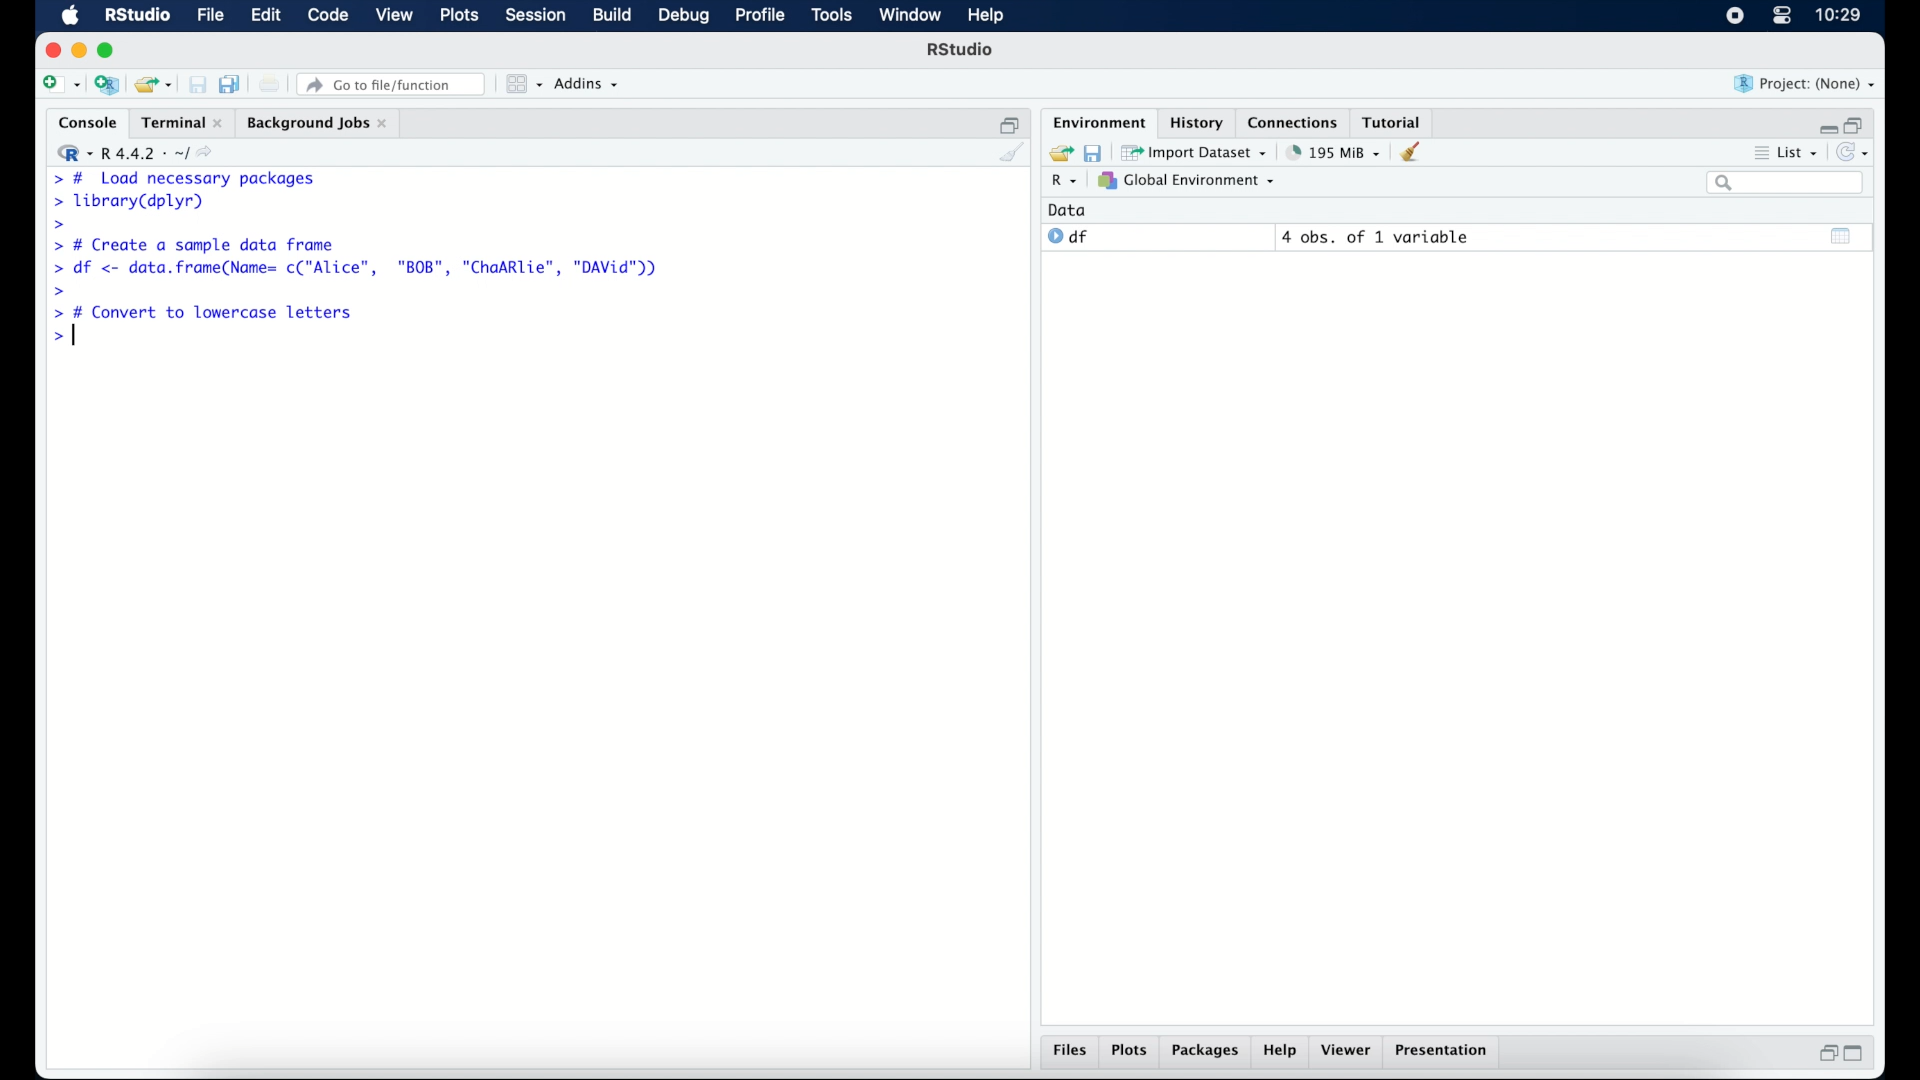  I want to click on build, so click(611, 16).